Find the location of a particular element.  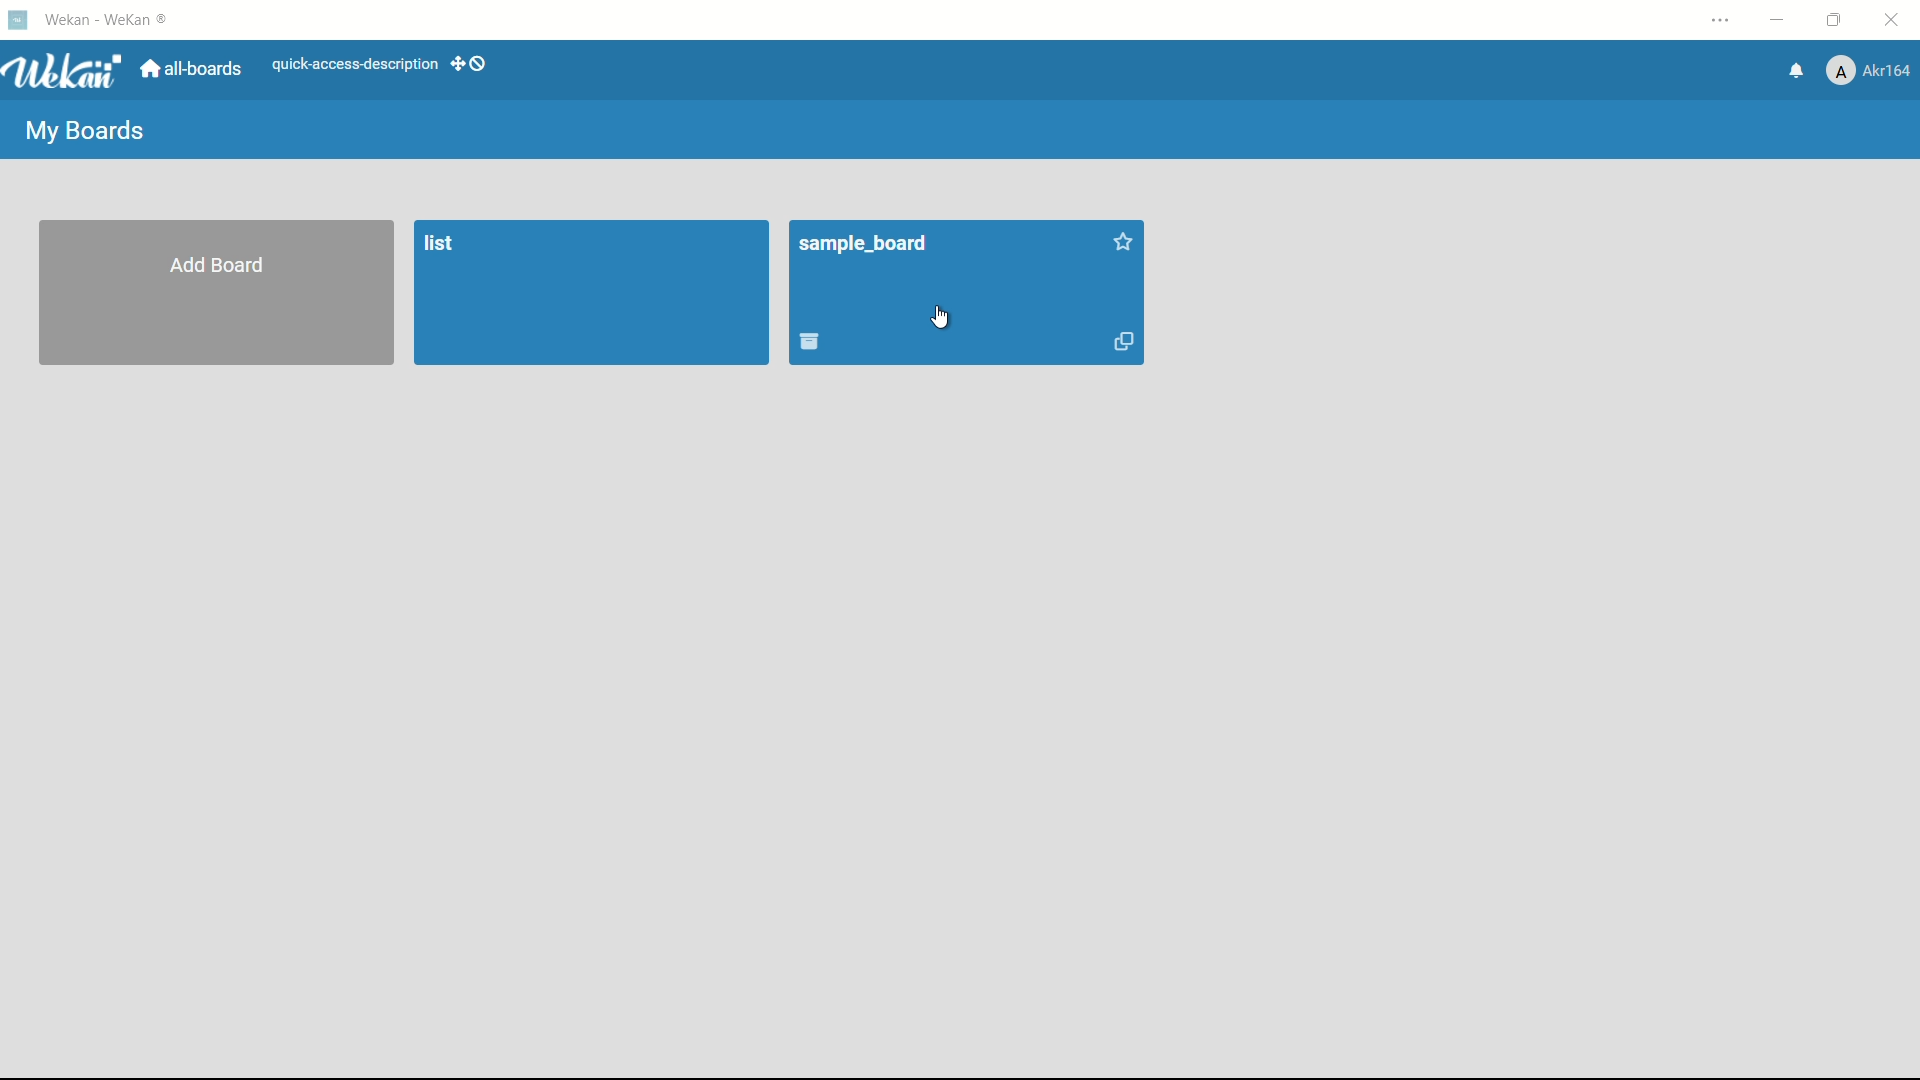

move board to archive is located at coordinates (811, 343).